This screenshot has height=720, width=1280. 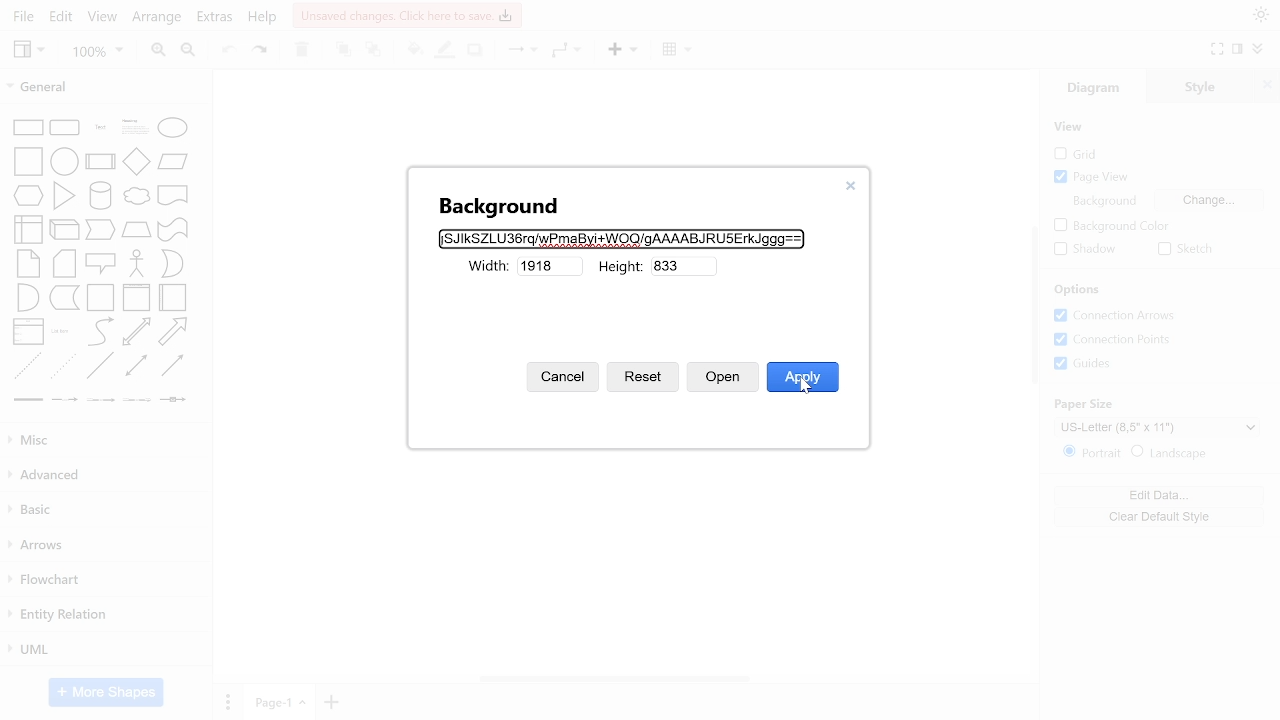 What do you see at coordinates (263, 20) in the screenshot?
I see `help` at bounding box center [263, 20].